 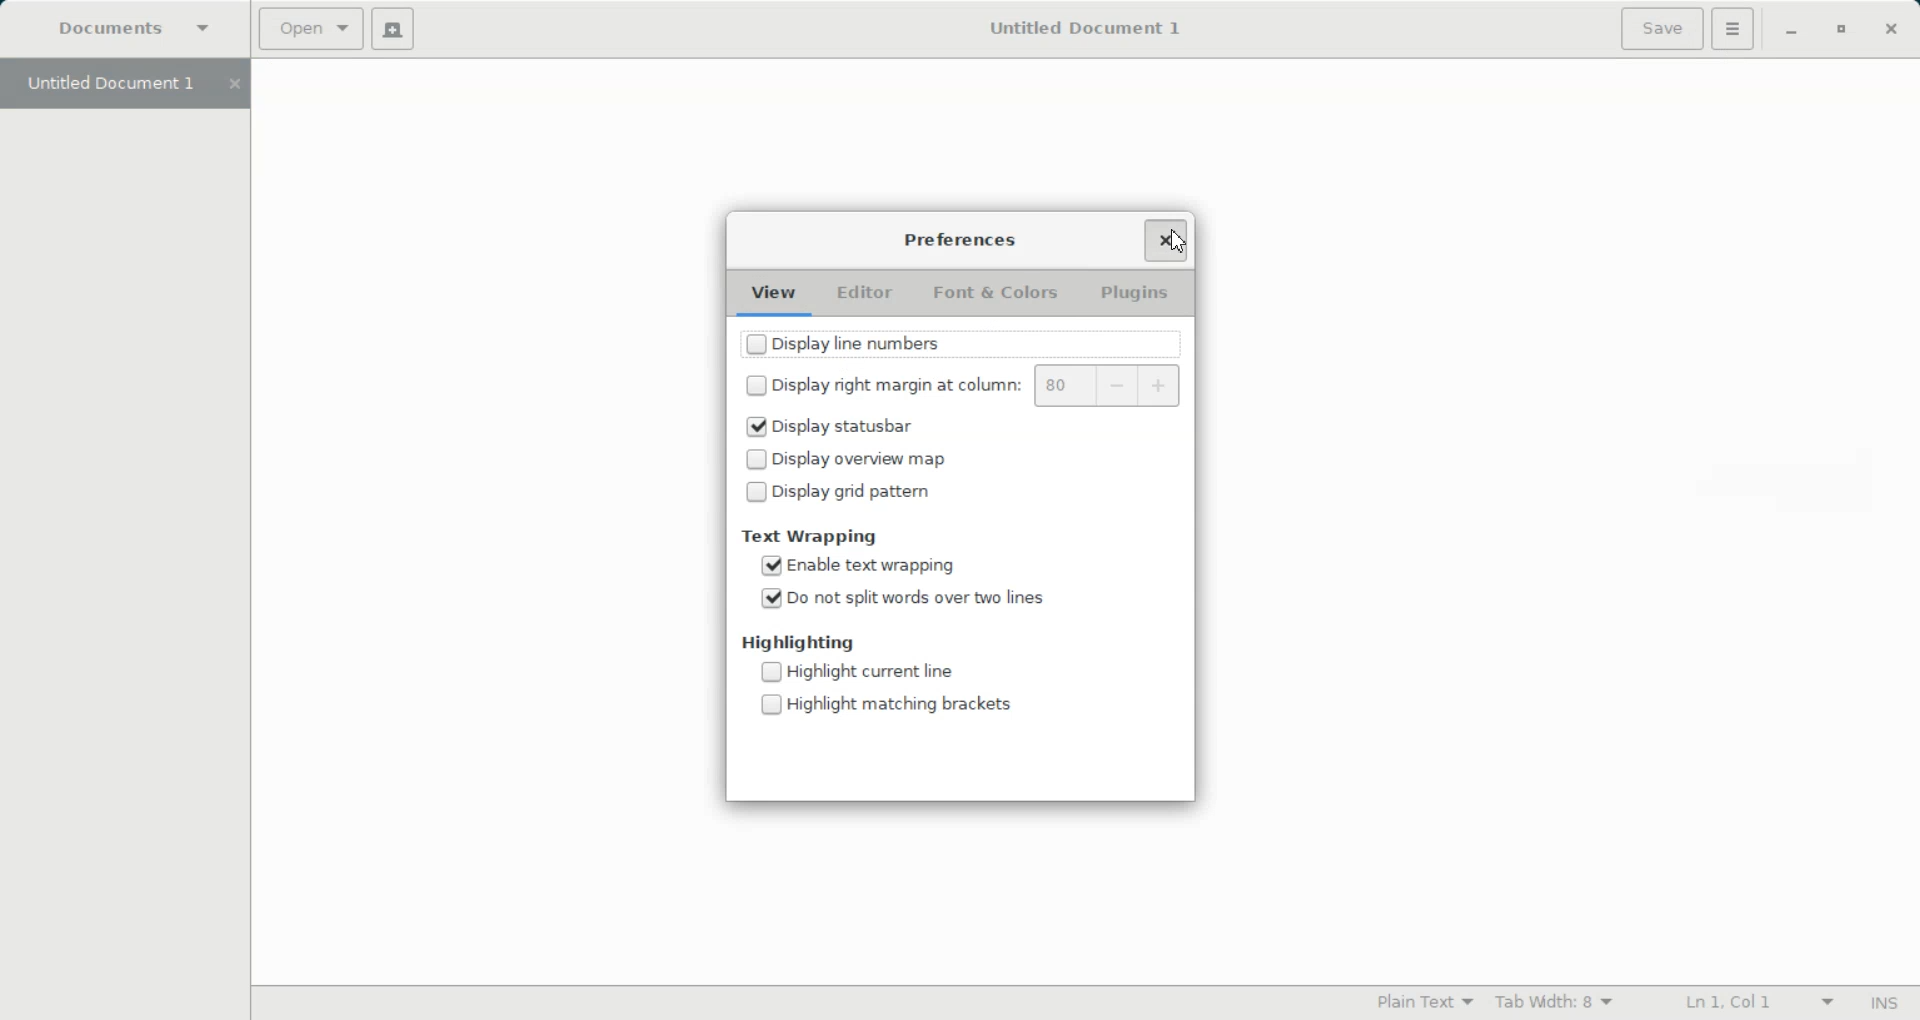 What do you see at coordinates (1555, 1001) in the screenshot?
I see `Tab width` at bounding box center [1555, 1001].